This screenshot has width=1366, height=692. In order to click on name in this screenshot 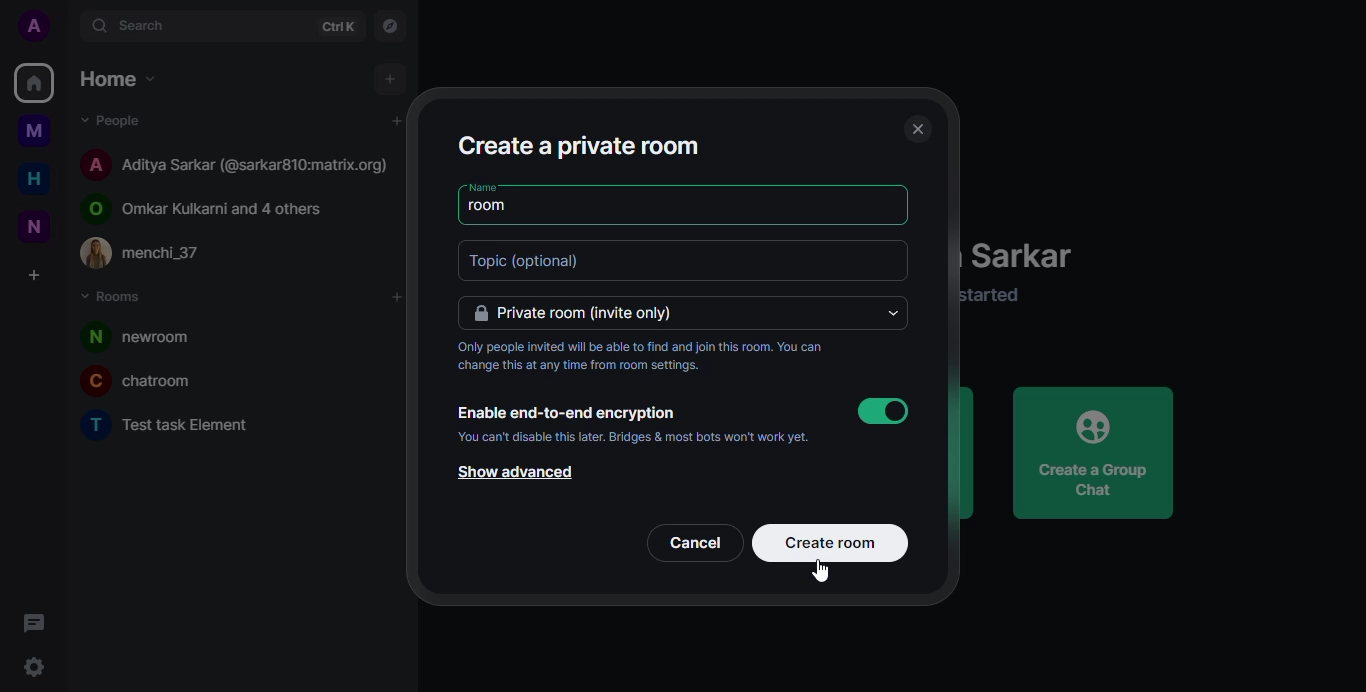, I will do `click(486, 185)`.